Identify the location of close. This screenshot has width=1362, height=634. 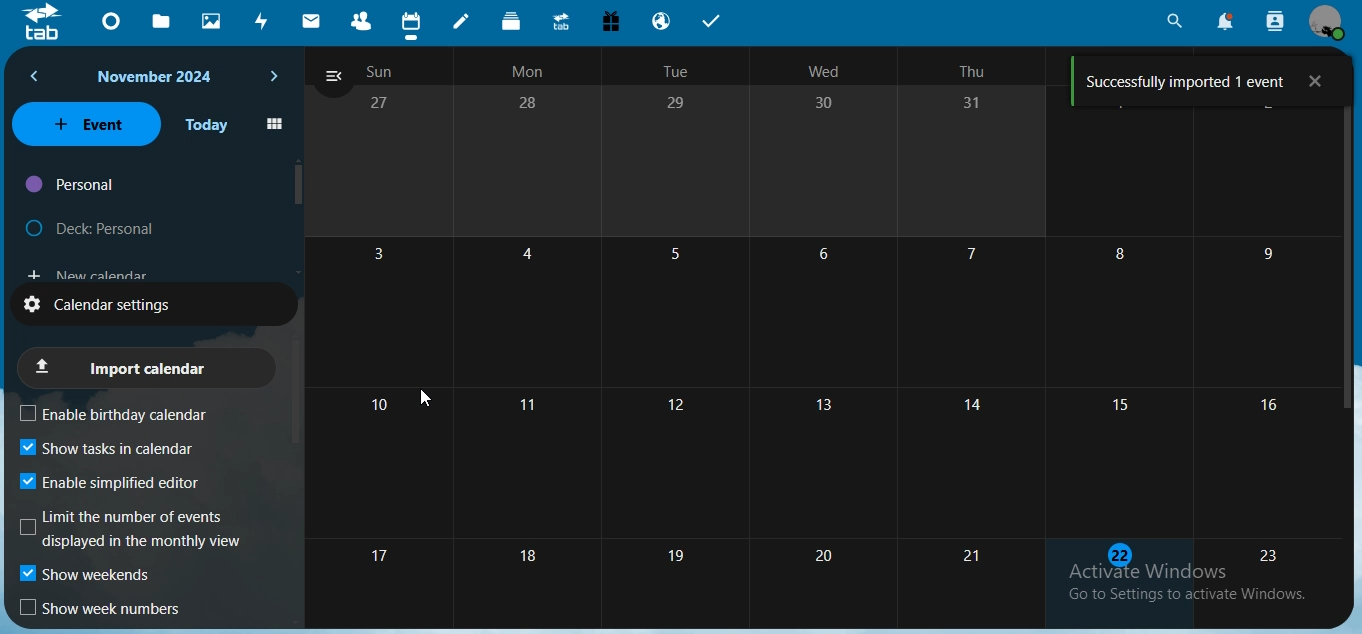
(1317, 82).